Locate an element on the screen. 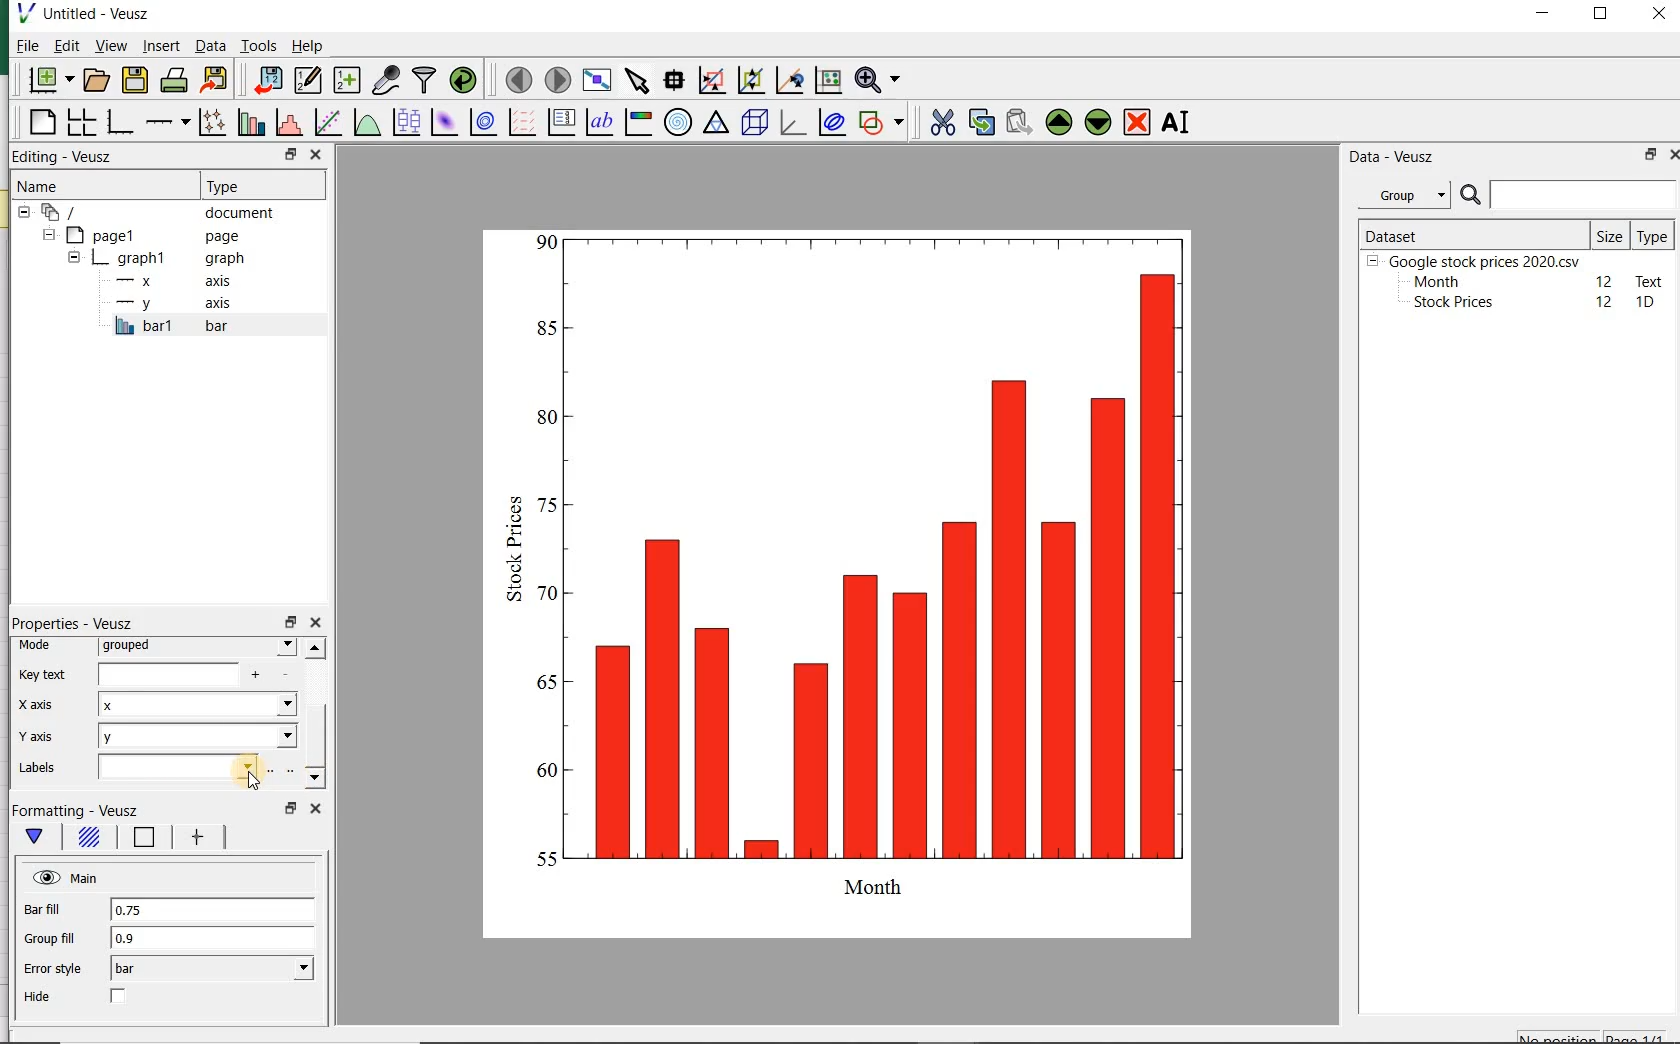  12 is located at coordinates (1605, 280).